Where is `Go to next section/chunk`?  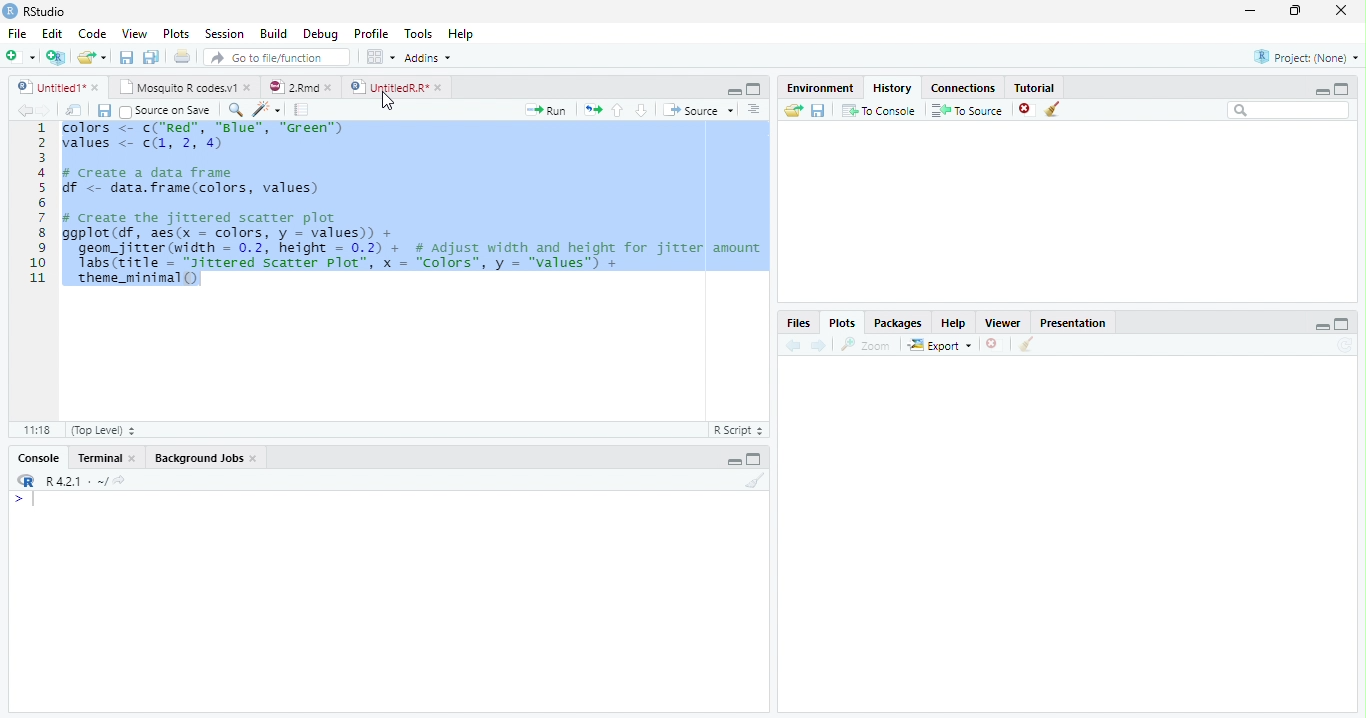
Go to next section/chunk is located at coordinates (641, 110).